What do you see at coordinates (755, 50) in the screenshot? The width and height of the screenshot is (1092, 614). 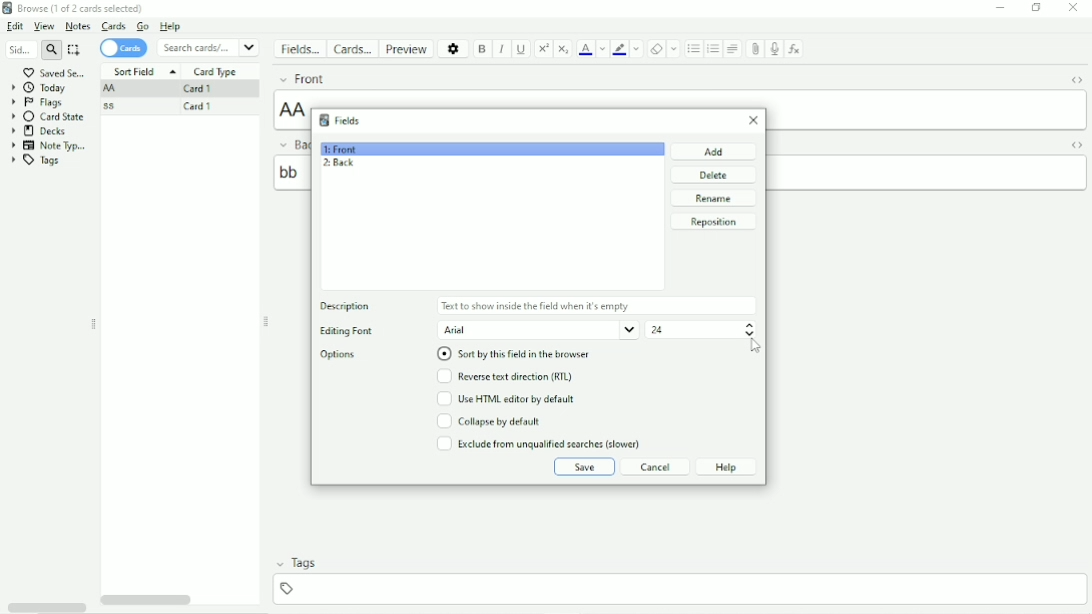 I see `Attach picture/audio/video` at bounding box center [755, 50].